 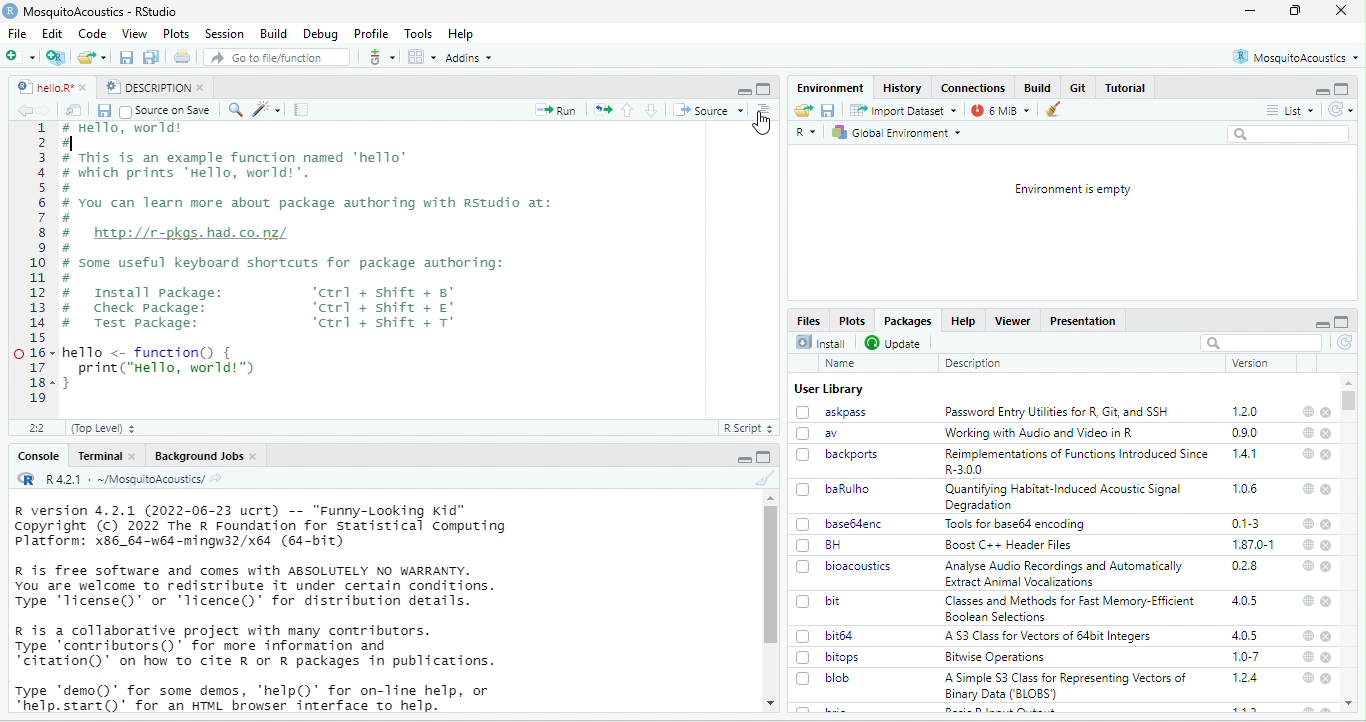 I want to click on Files, so click(x=808, y=319).